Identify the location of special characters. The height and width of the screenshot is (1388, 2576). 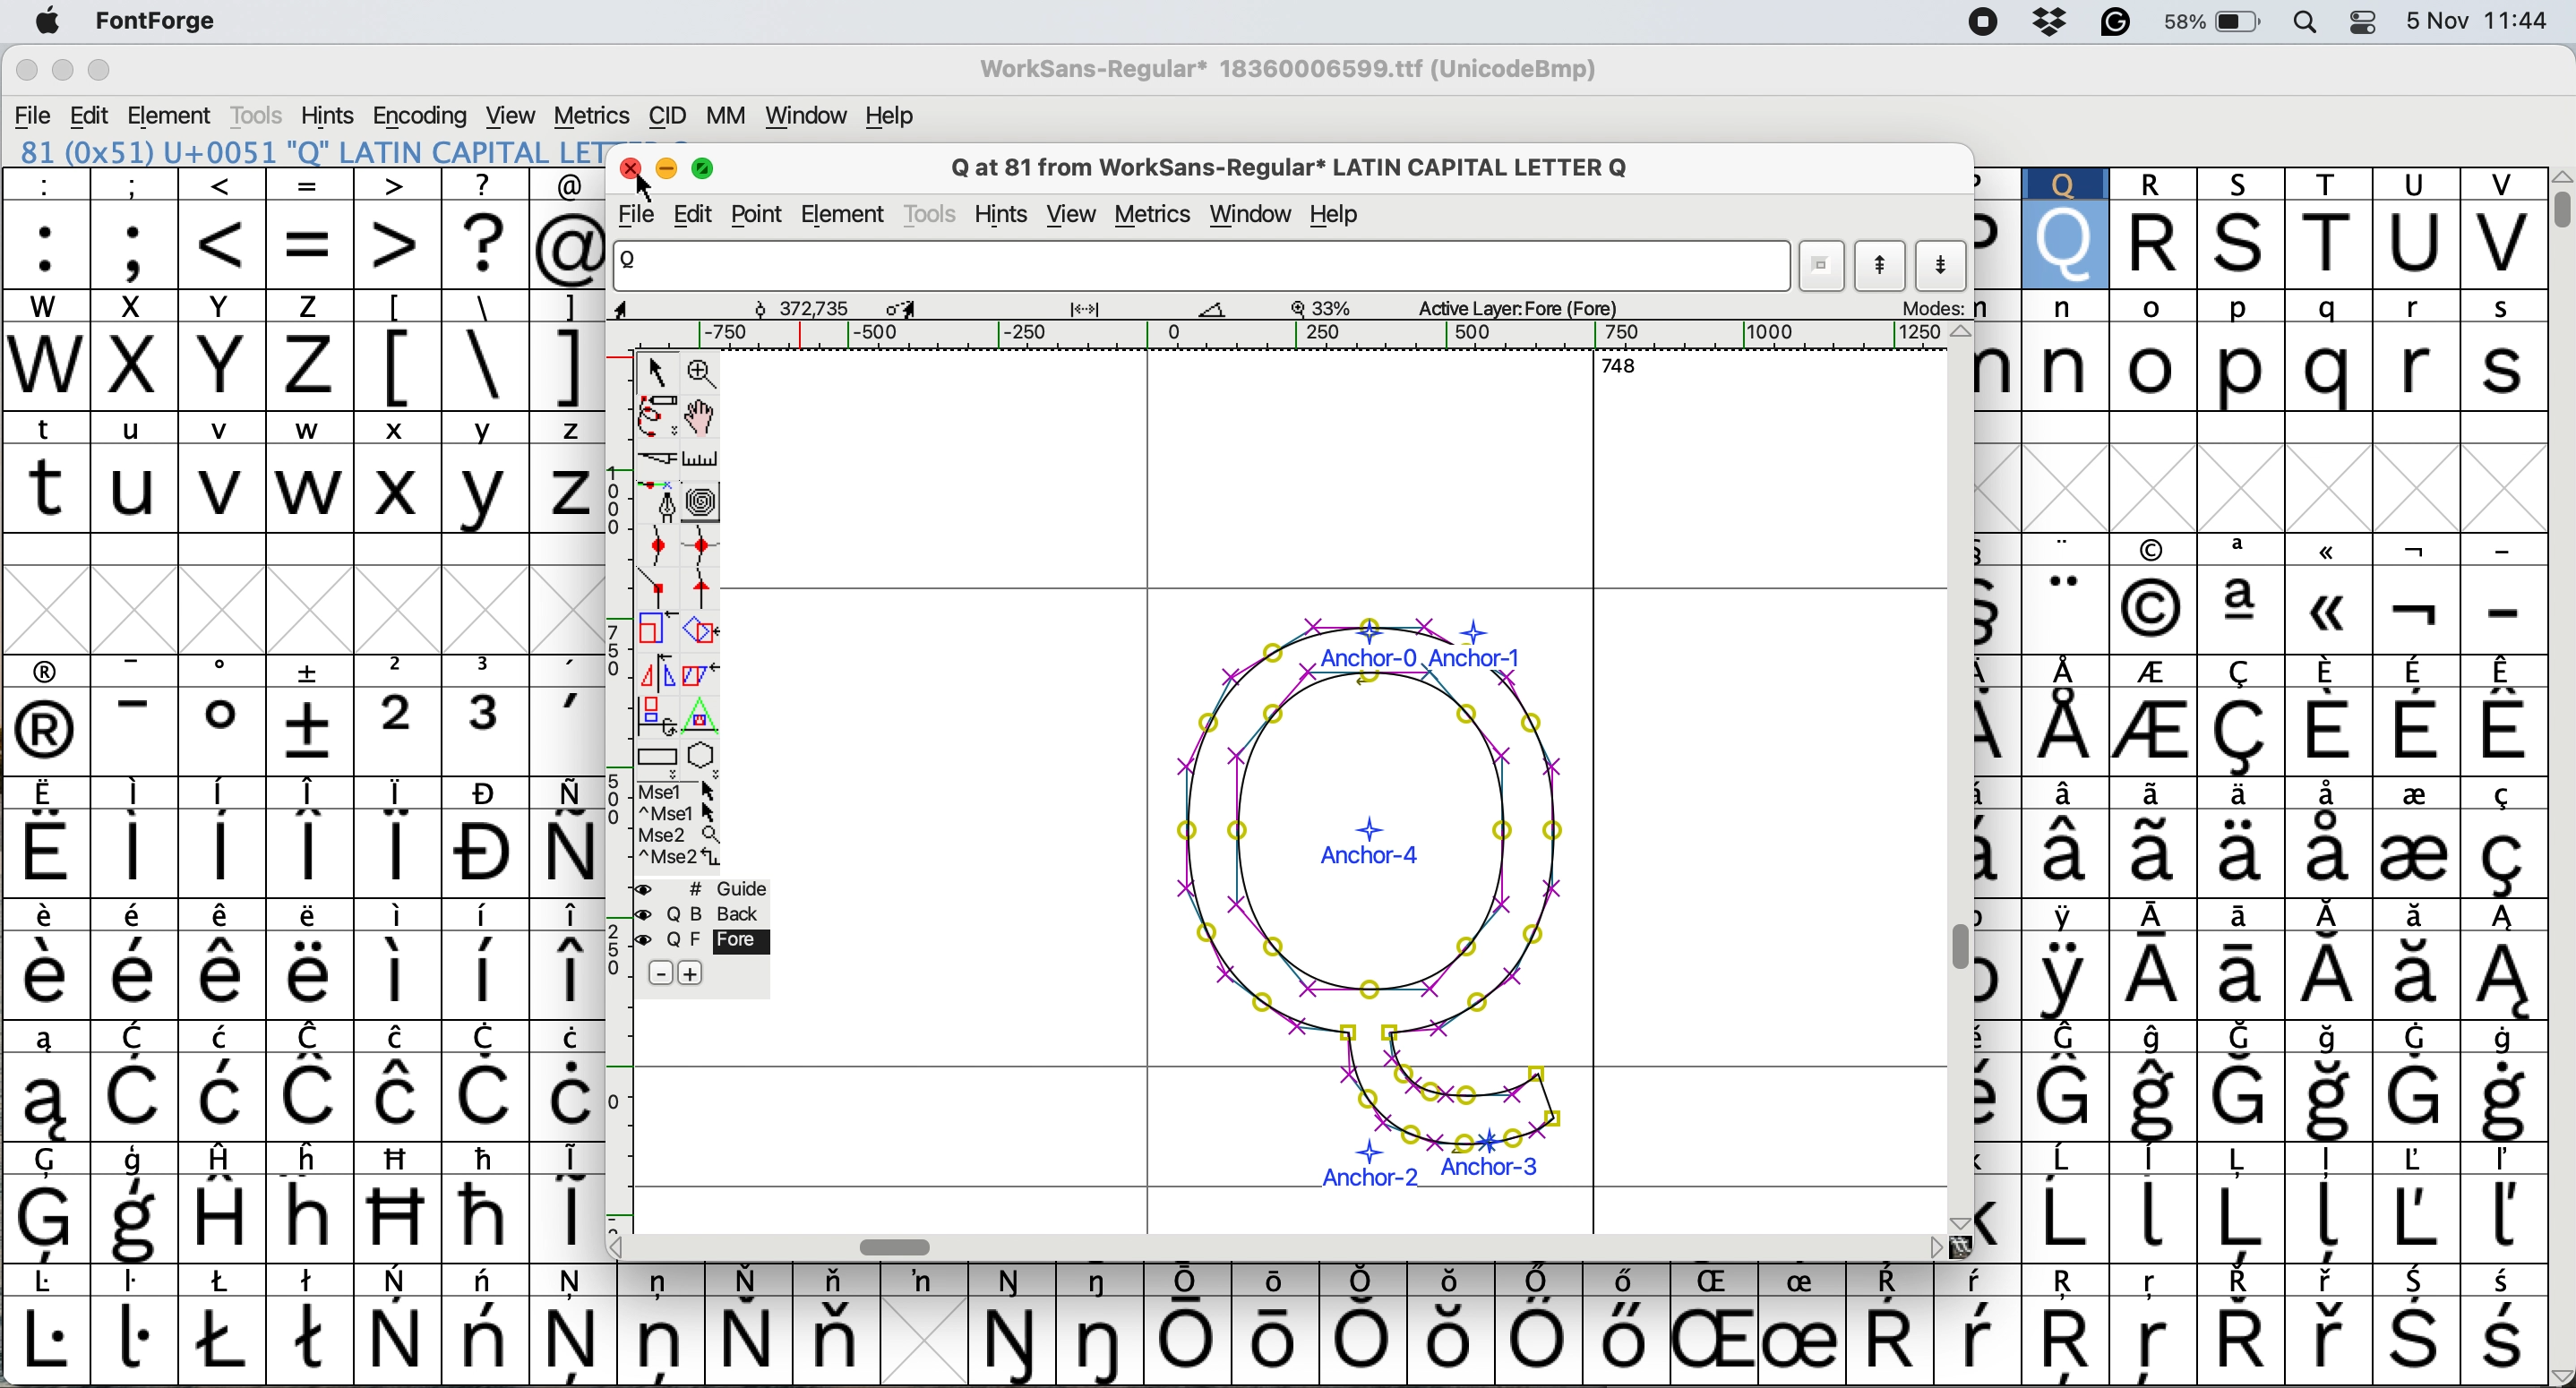
(469, 308).